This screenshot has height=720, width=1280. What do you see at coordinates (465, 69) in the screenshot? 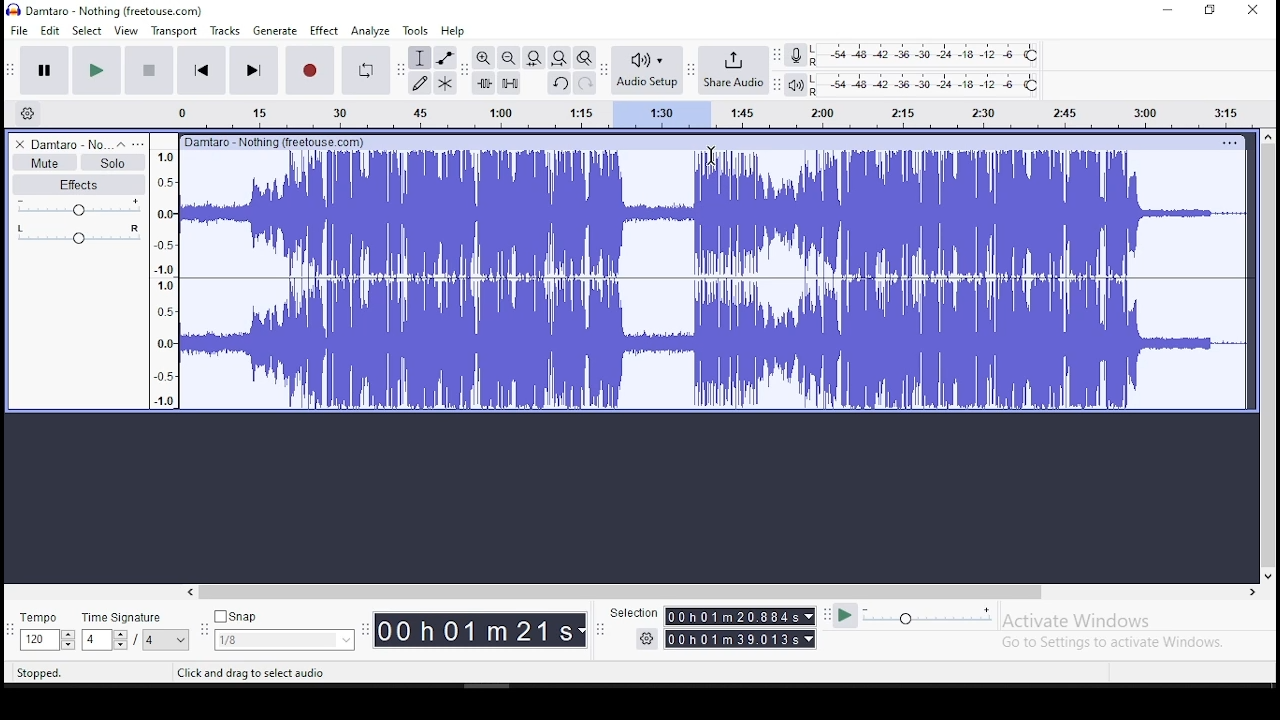
I see `` at bounding box center [465, 69].